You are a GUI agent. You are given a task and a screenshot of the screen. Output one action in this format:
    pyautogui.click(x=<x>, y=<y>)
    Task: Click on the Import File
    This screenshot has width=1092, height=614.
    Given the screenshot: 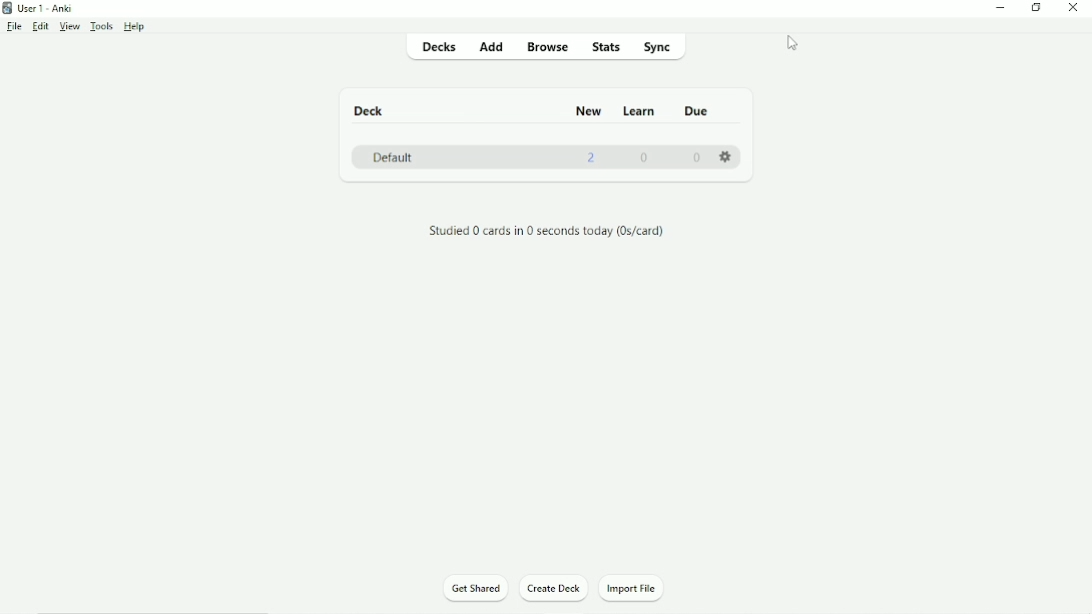 What is the action you would take?
    pyautogui.click(x=640, y=587)
    